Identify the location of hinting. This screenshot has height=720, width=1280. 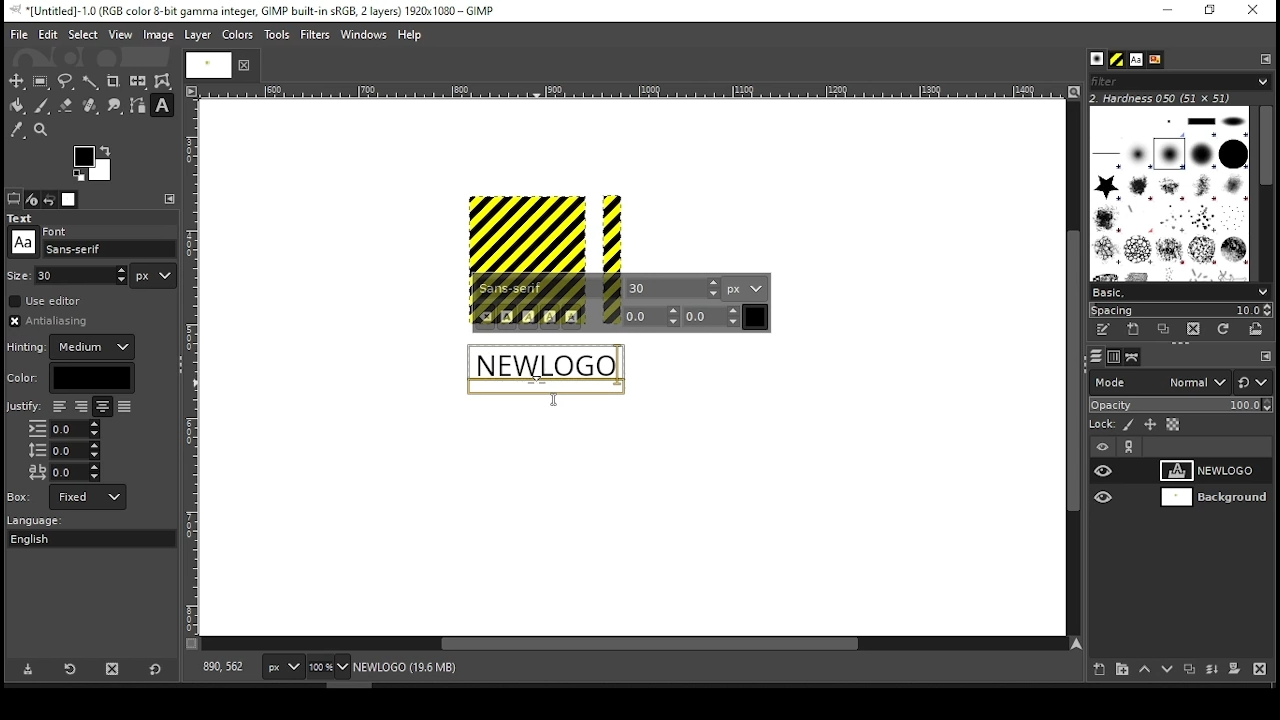
(73, 347).